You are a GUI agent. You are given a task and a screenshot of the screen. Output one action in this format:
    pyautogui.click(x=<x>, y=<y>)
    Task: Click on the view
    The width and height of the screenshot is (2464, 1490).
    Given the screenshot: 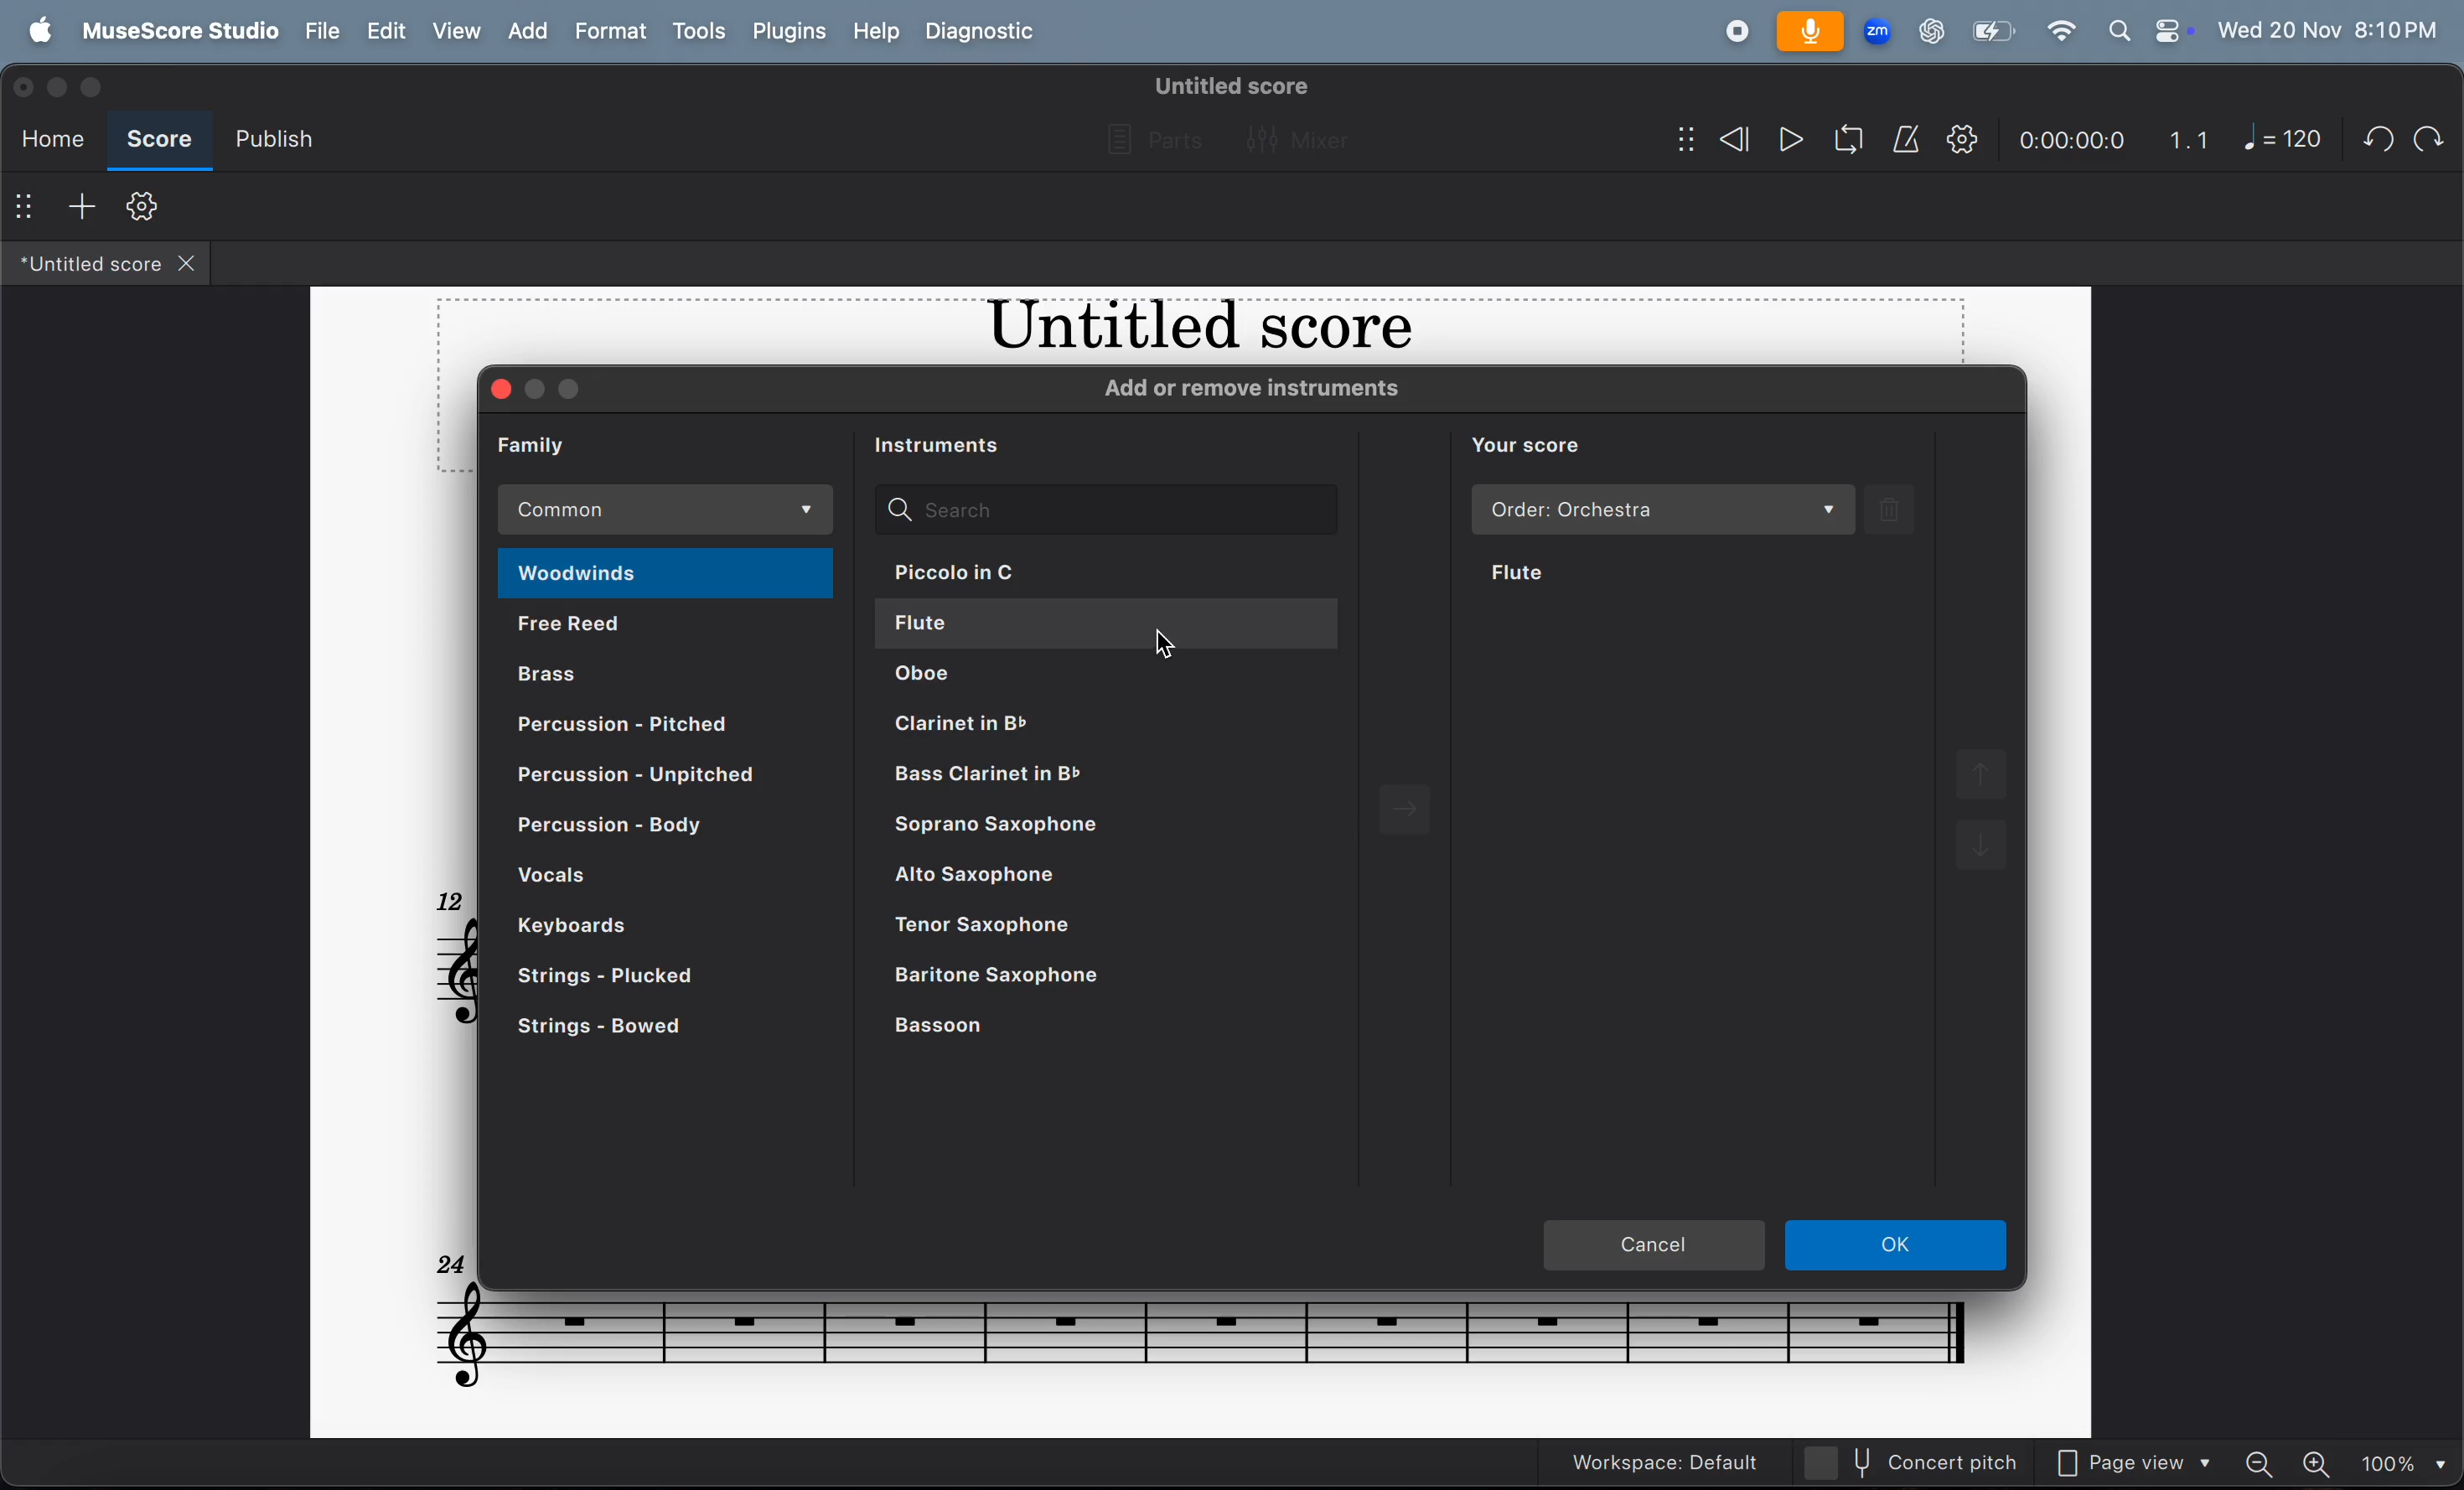 What is the action you would take?
    pyautogui.click(x=456, y=32)
    